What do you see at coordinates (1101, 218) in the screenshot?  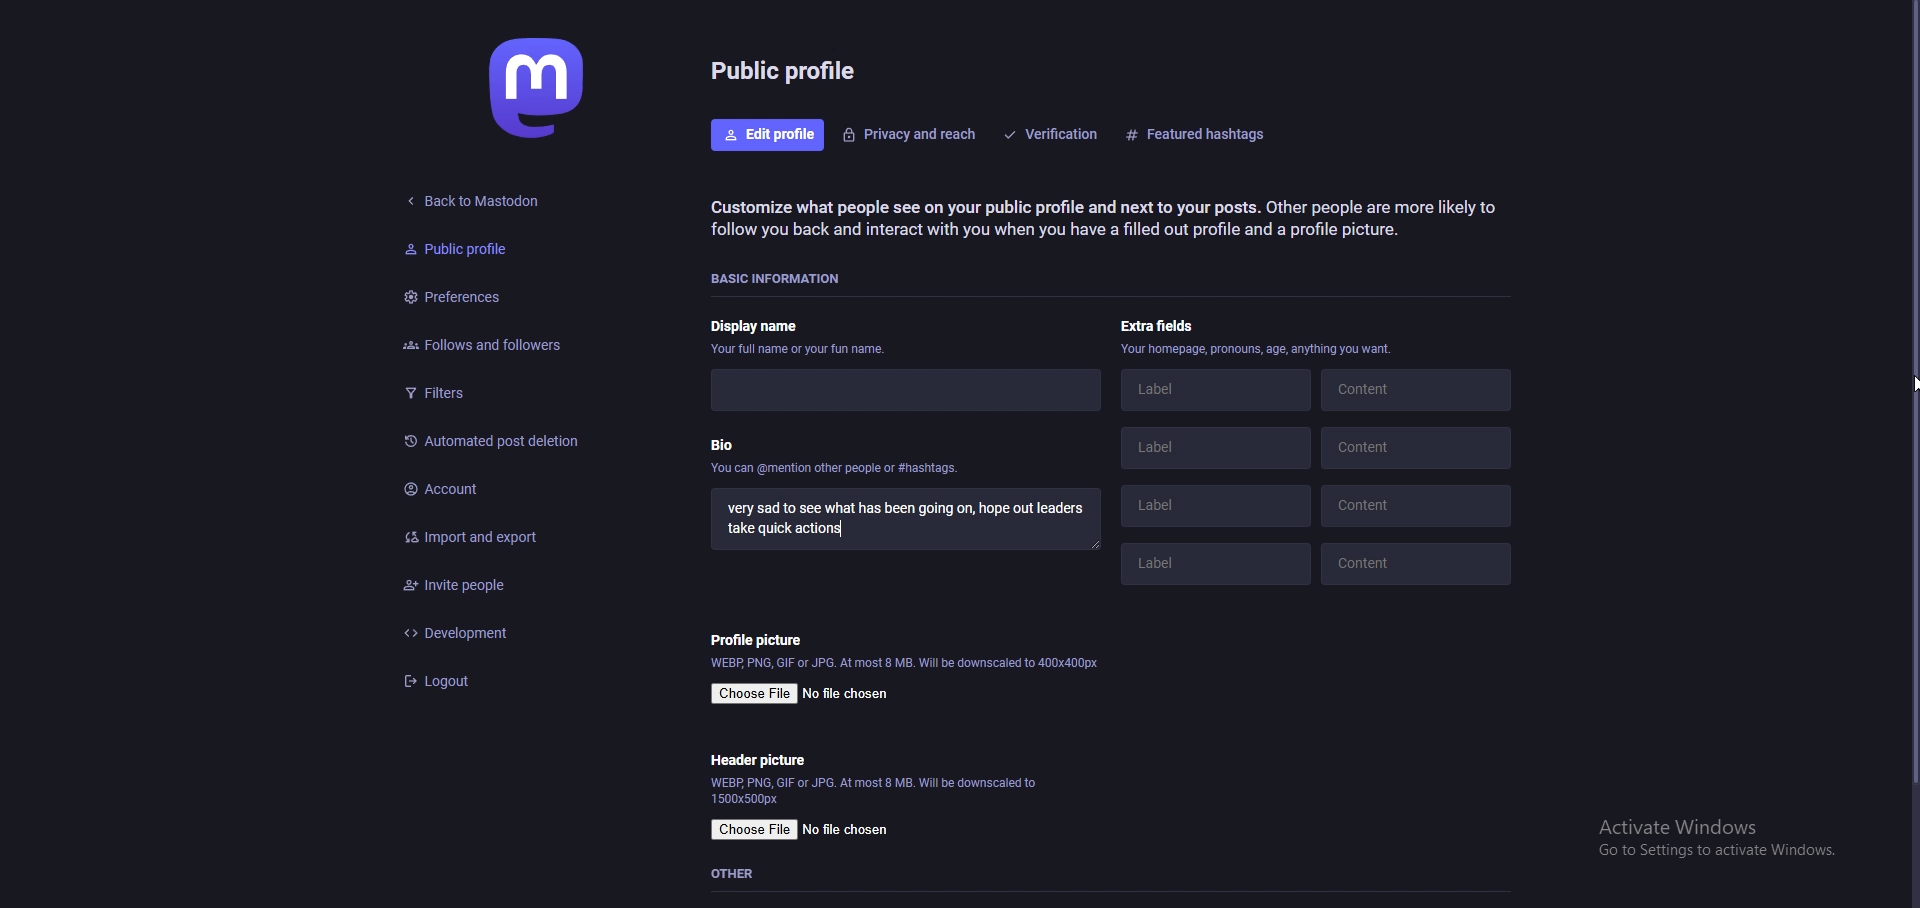 I see `info` at bounding box center [1101, 218].